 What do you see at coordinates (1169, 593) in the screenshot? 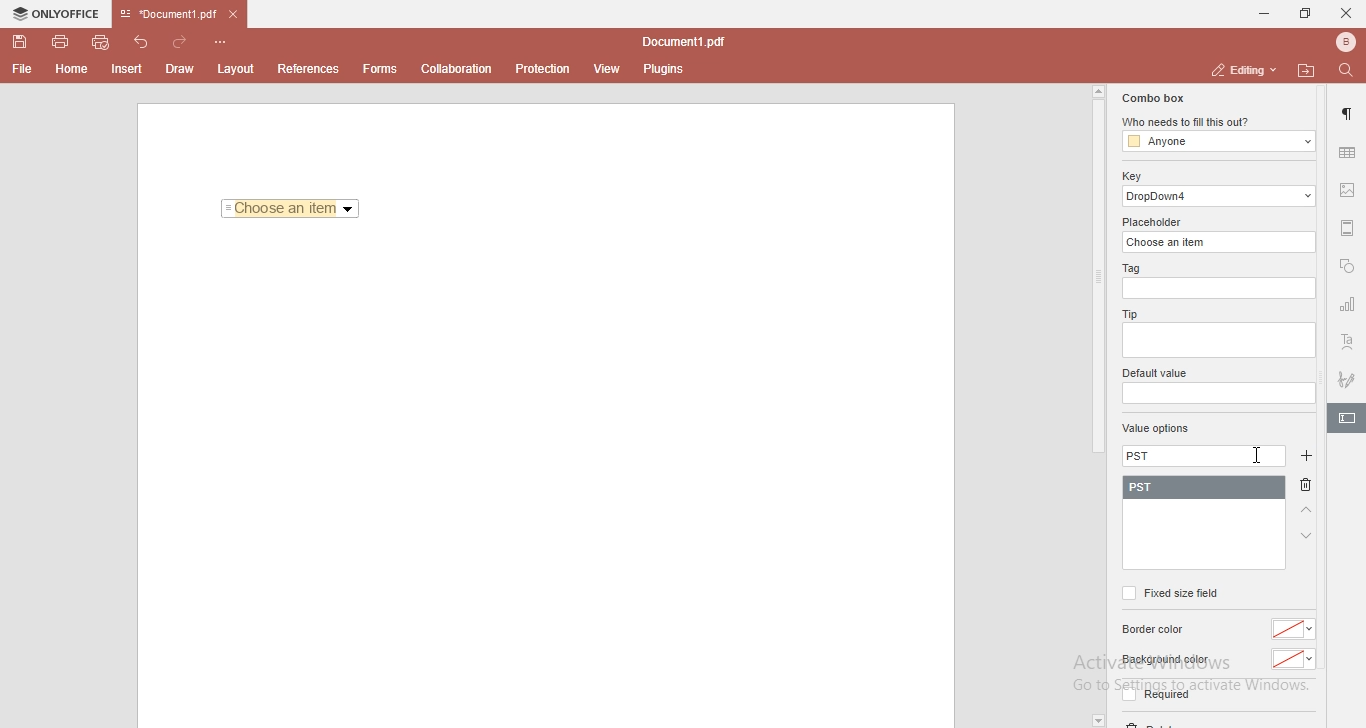
I see `fixed size field` at bounding box center [1169, 593].